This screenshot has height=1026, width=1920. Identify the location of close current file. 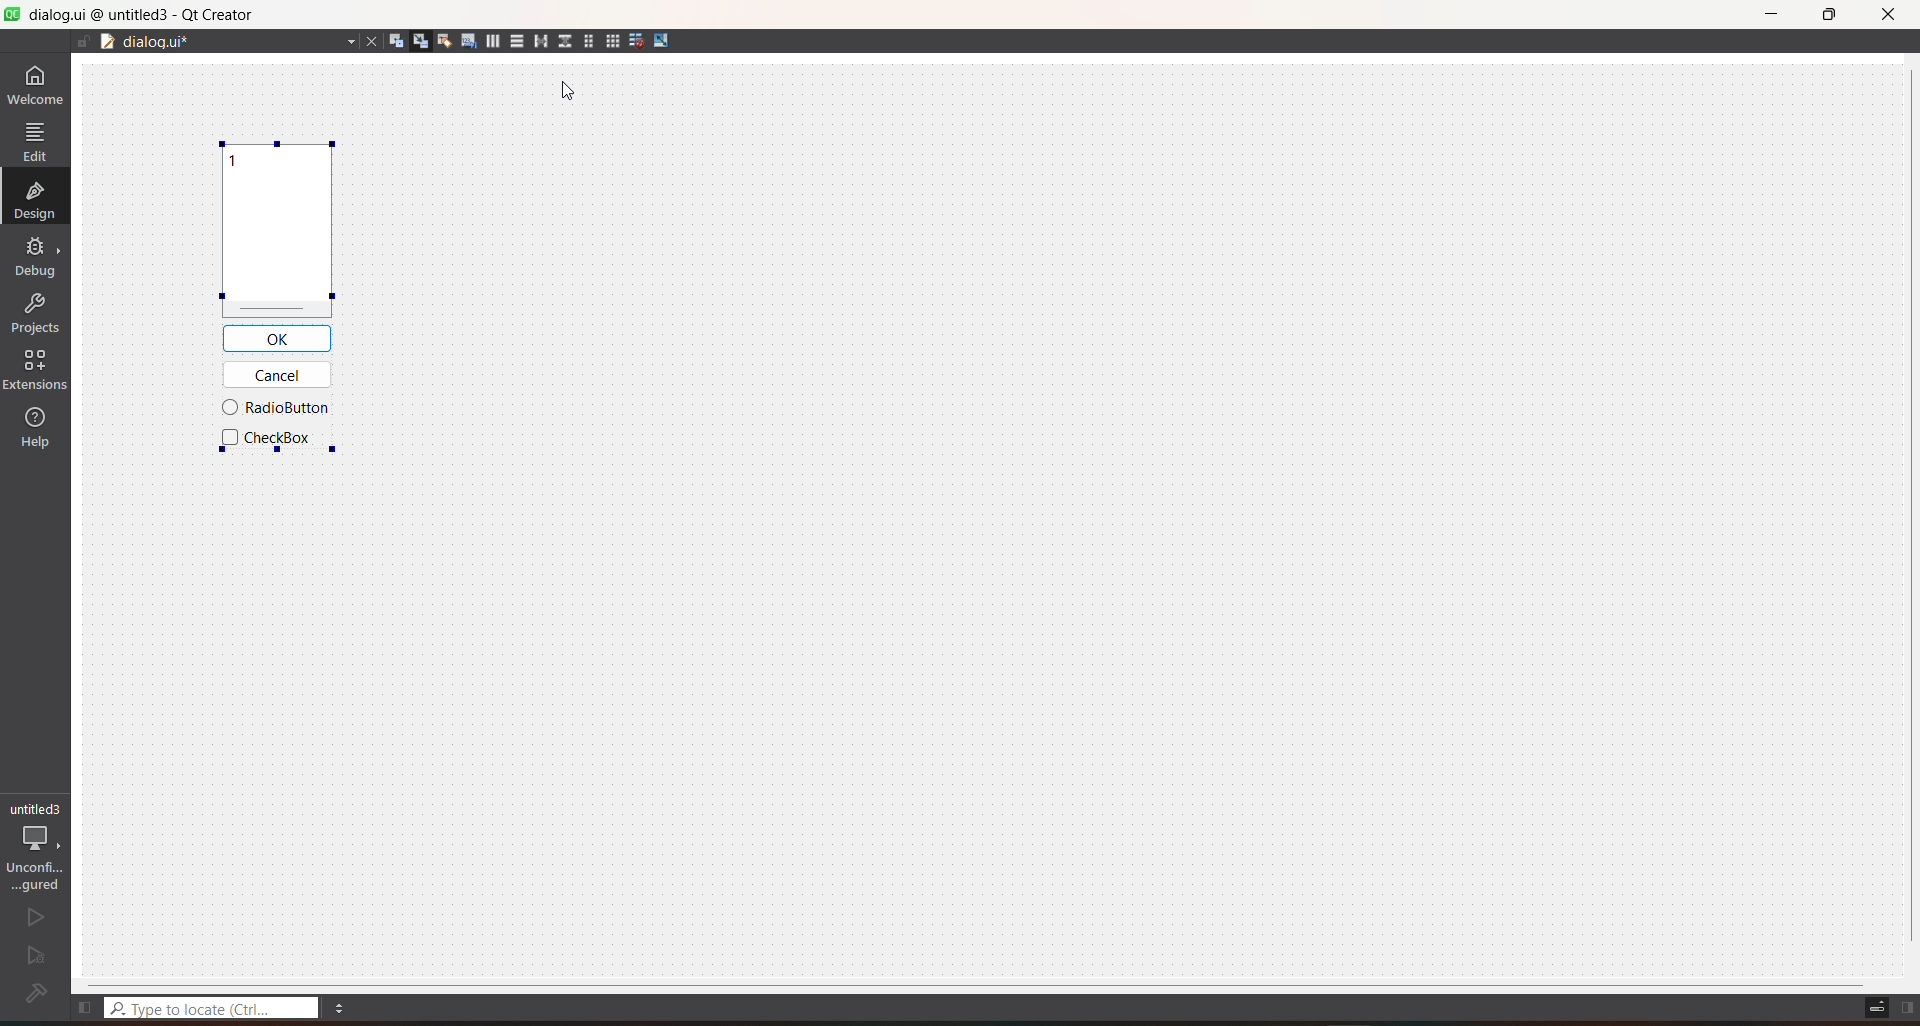
(368, 44).